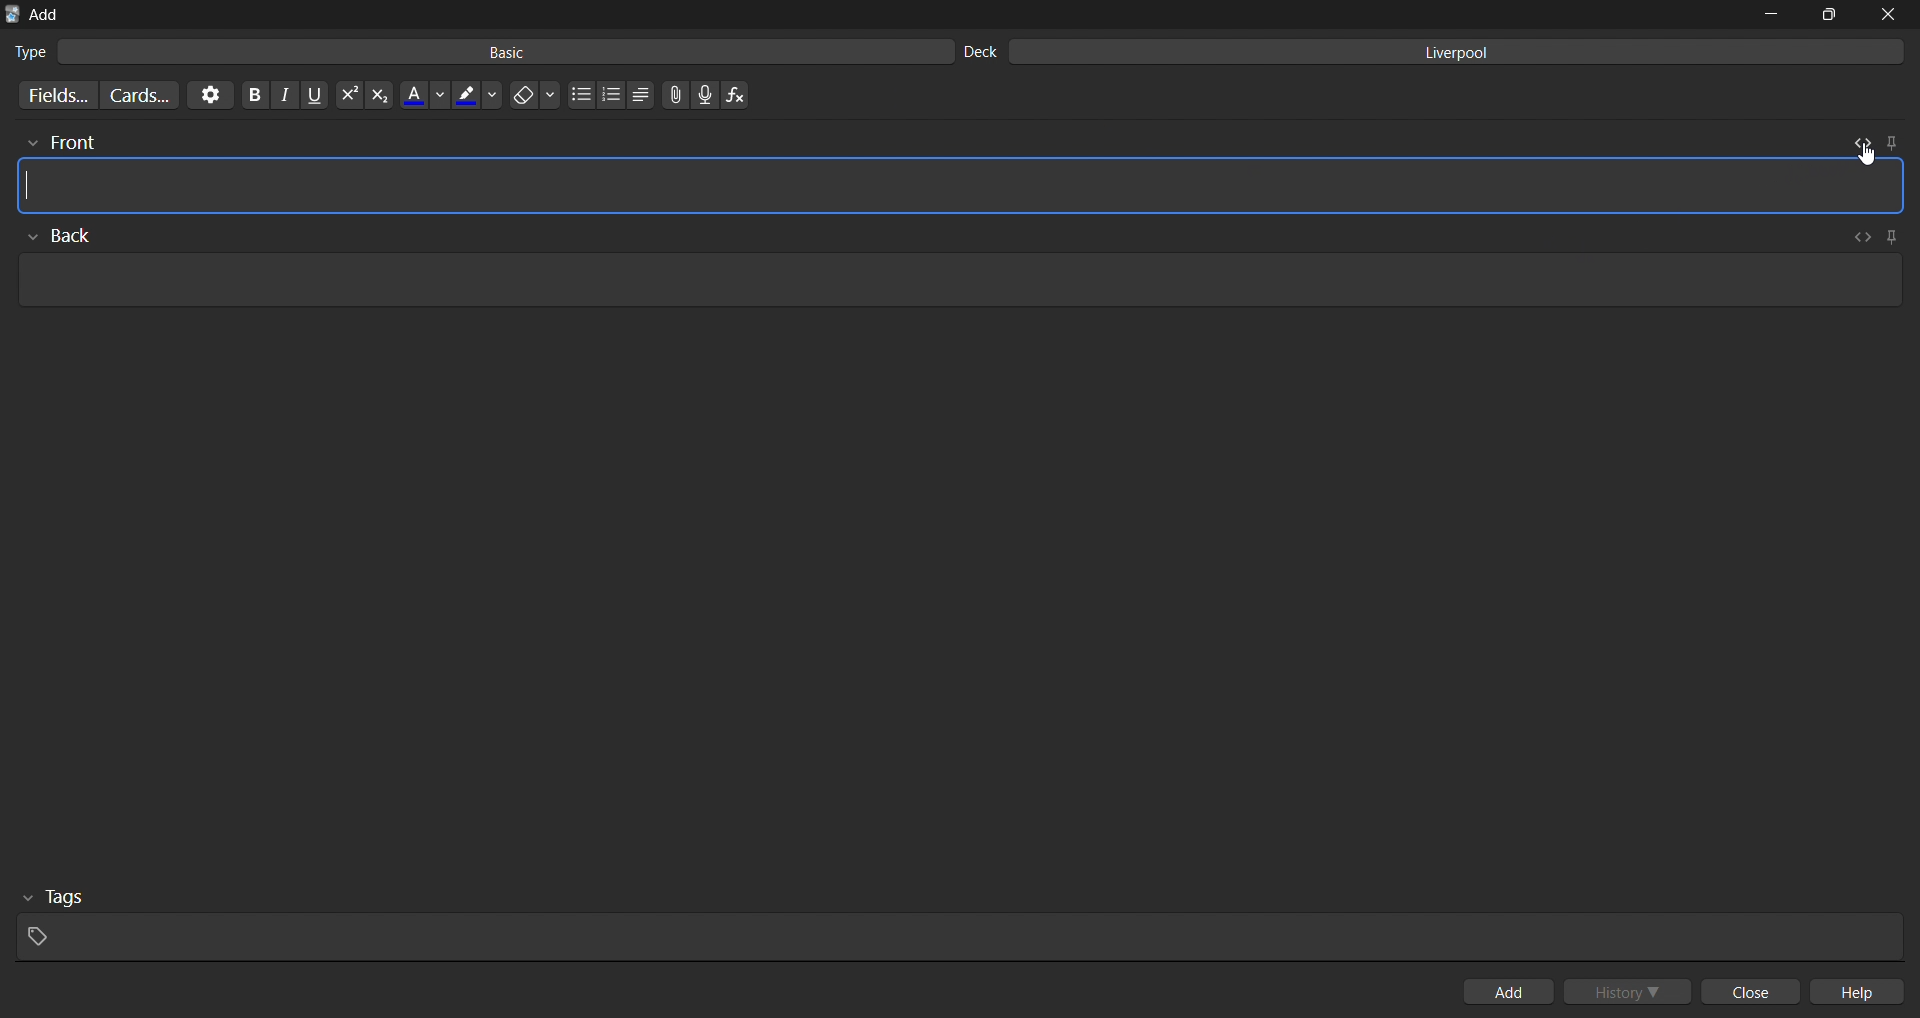 This screenshot has width=1920, height=1018. Describe the element at coordinates (59, 143) in the screenshot. I see `front ` at that location.